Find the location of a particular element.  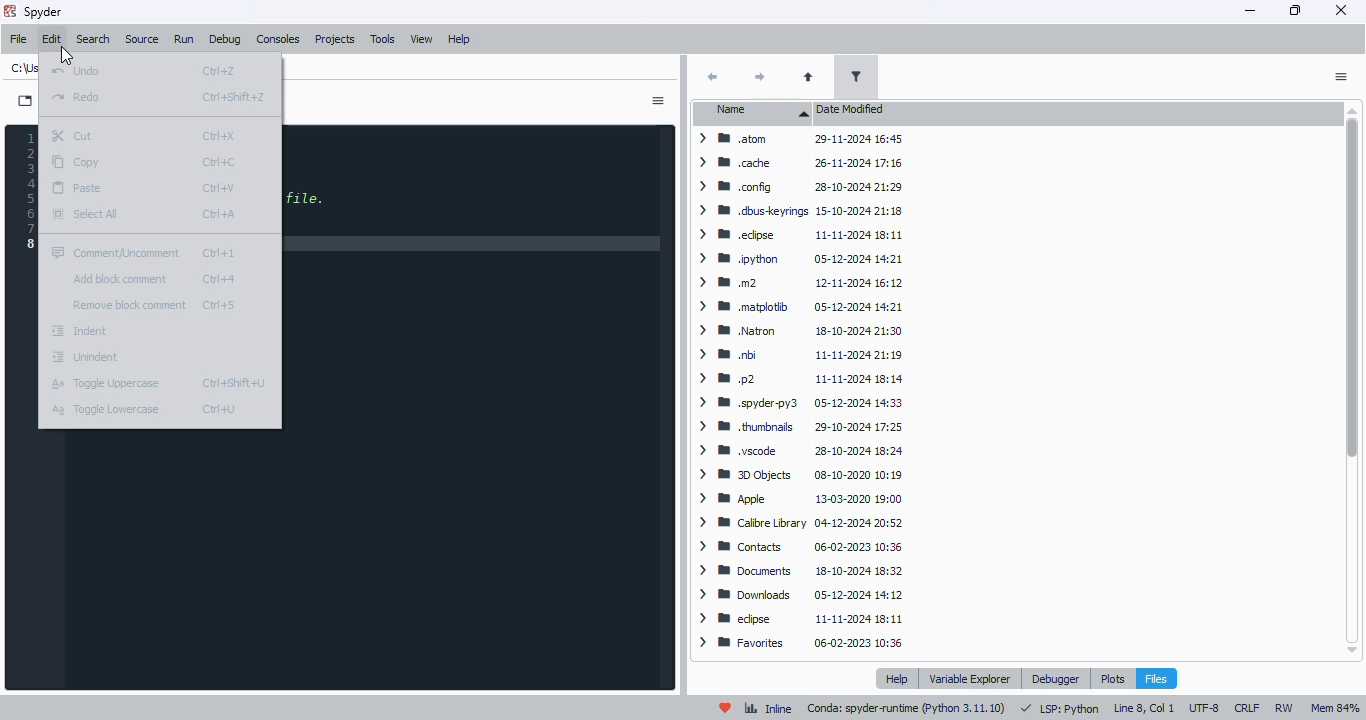

shortcut for select all is located at coordinates (219, 214).